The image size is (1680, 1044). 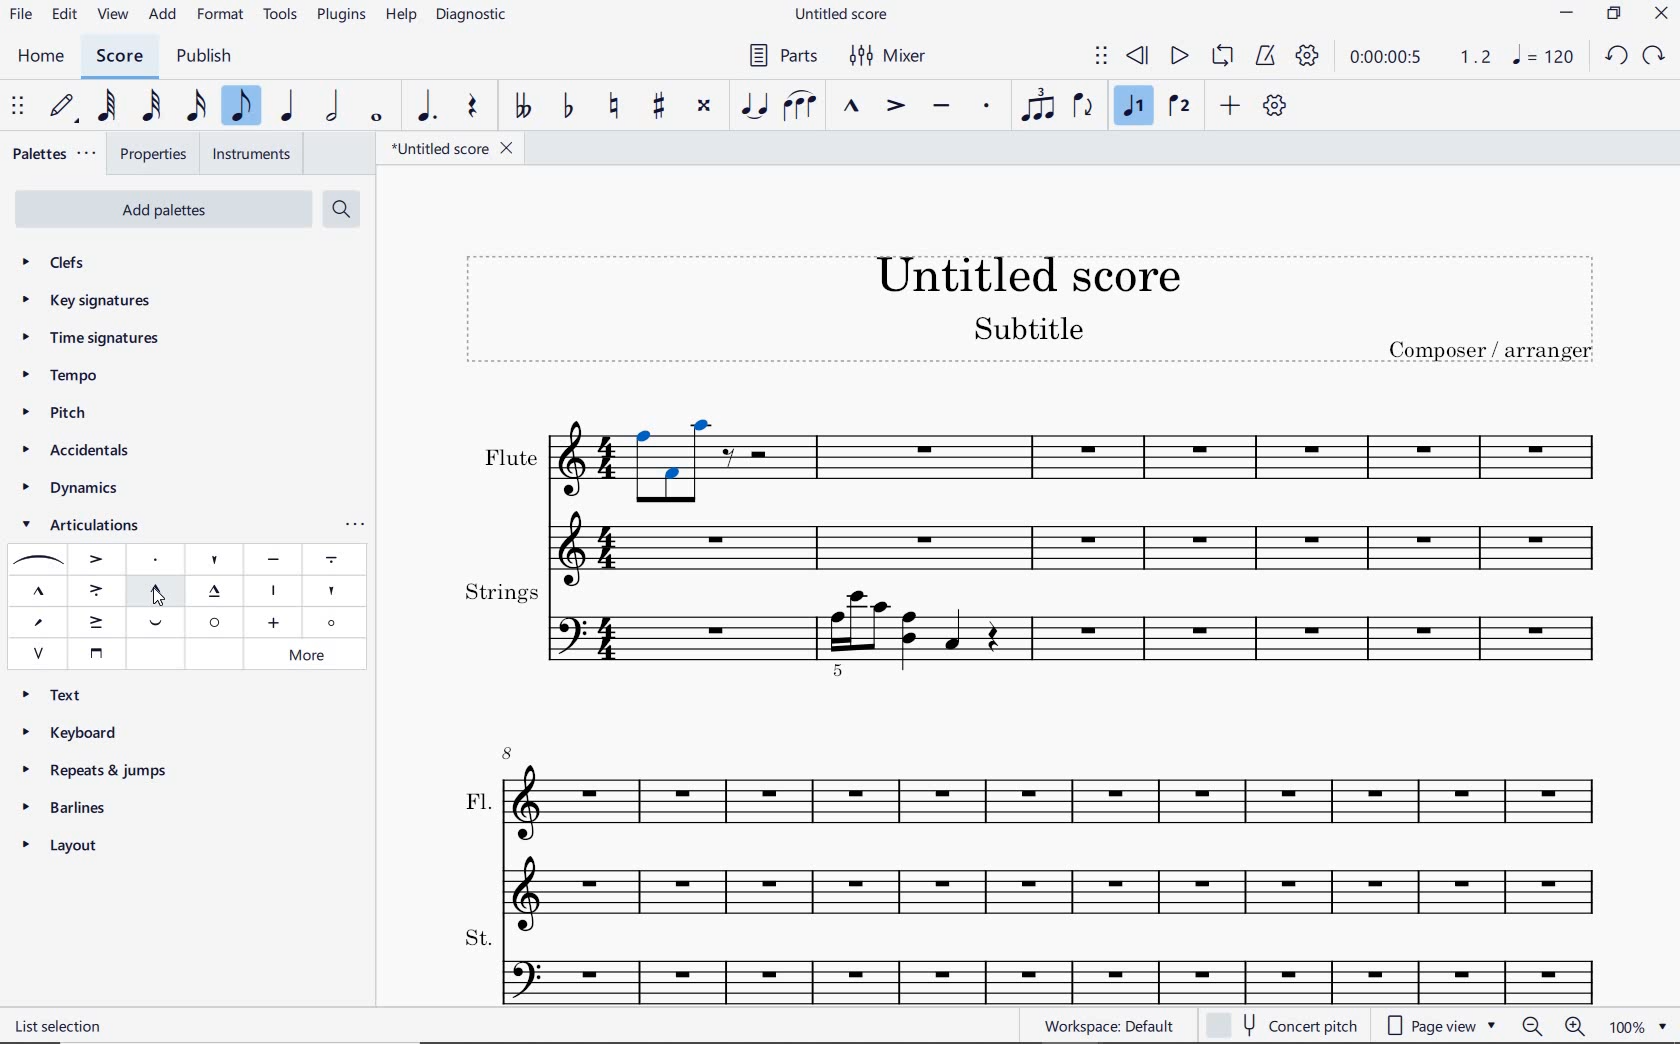 I want to click on 16TH NOTE, so click(x=196, y=107).